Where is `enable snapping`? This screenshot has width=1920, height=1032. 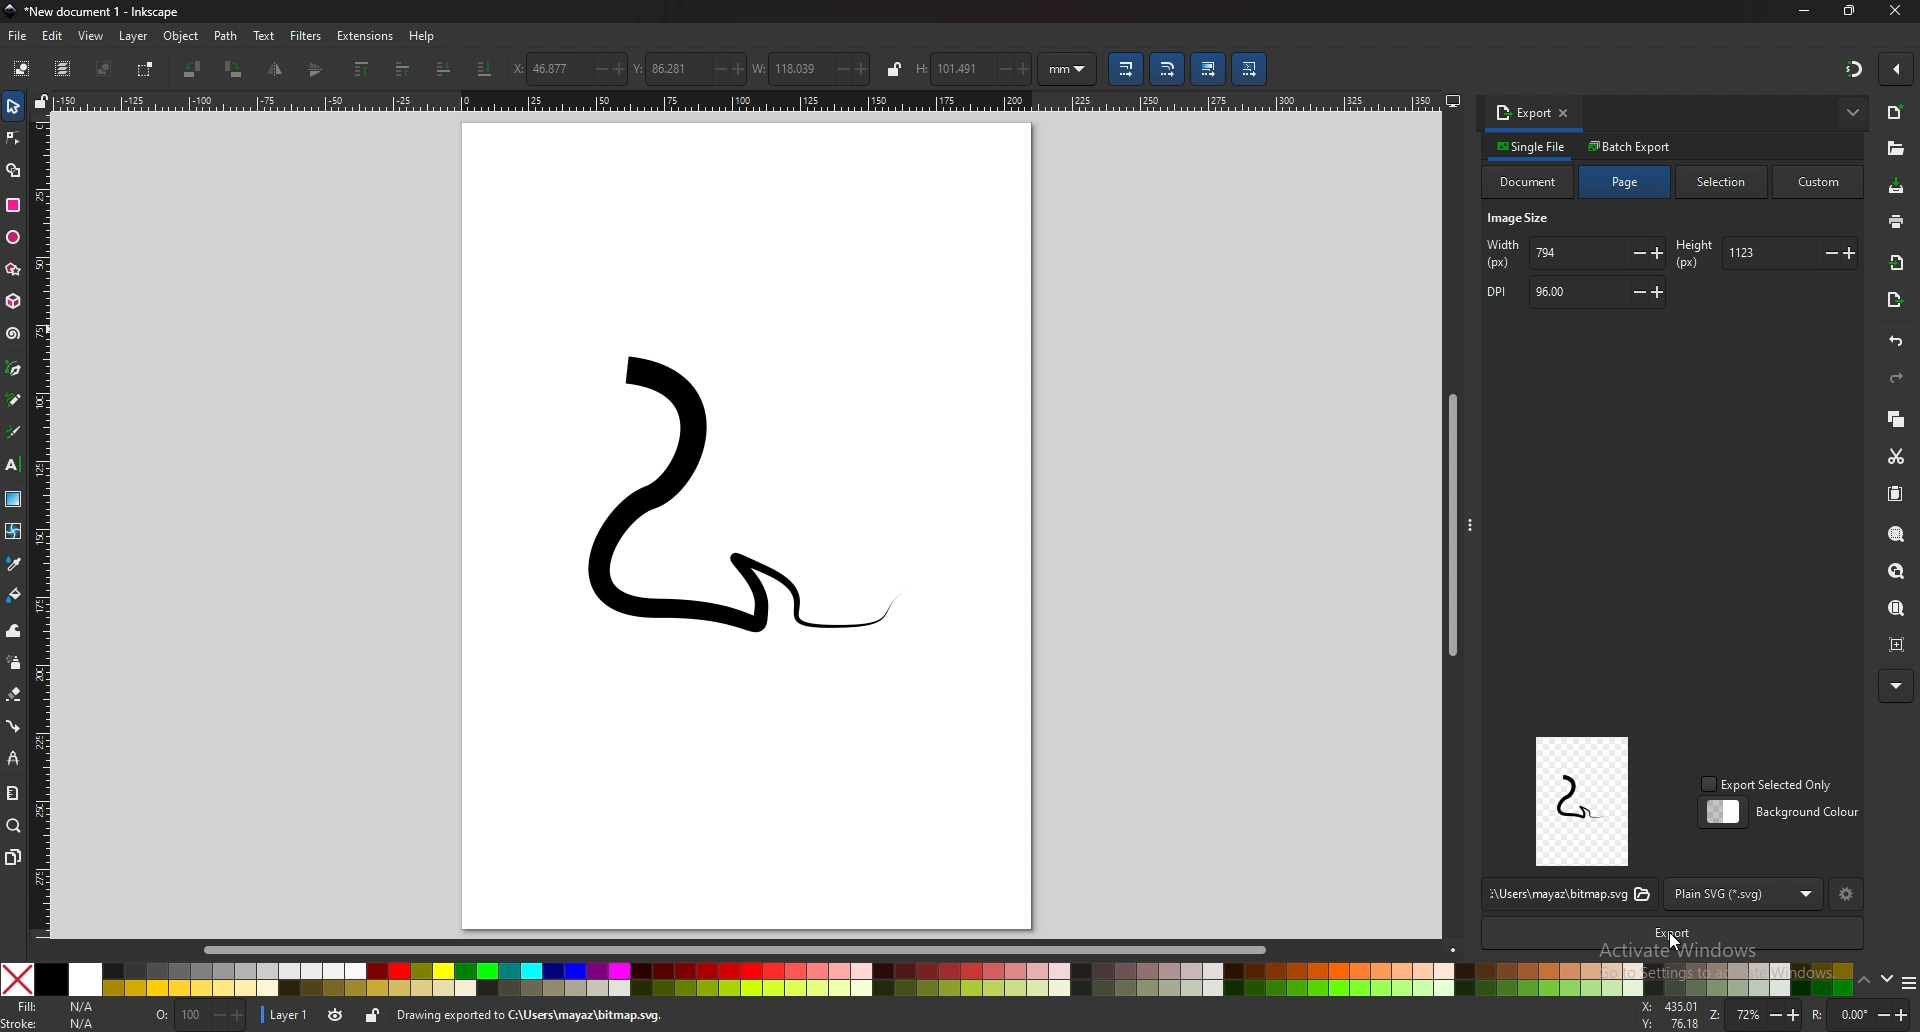
enable snapping is located at coordinates (1900, 69).